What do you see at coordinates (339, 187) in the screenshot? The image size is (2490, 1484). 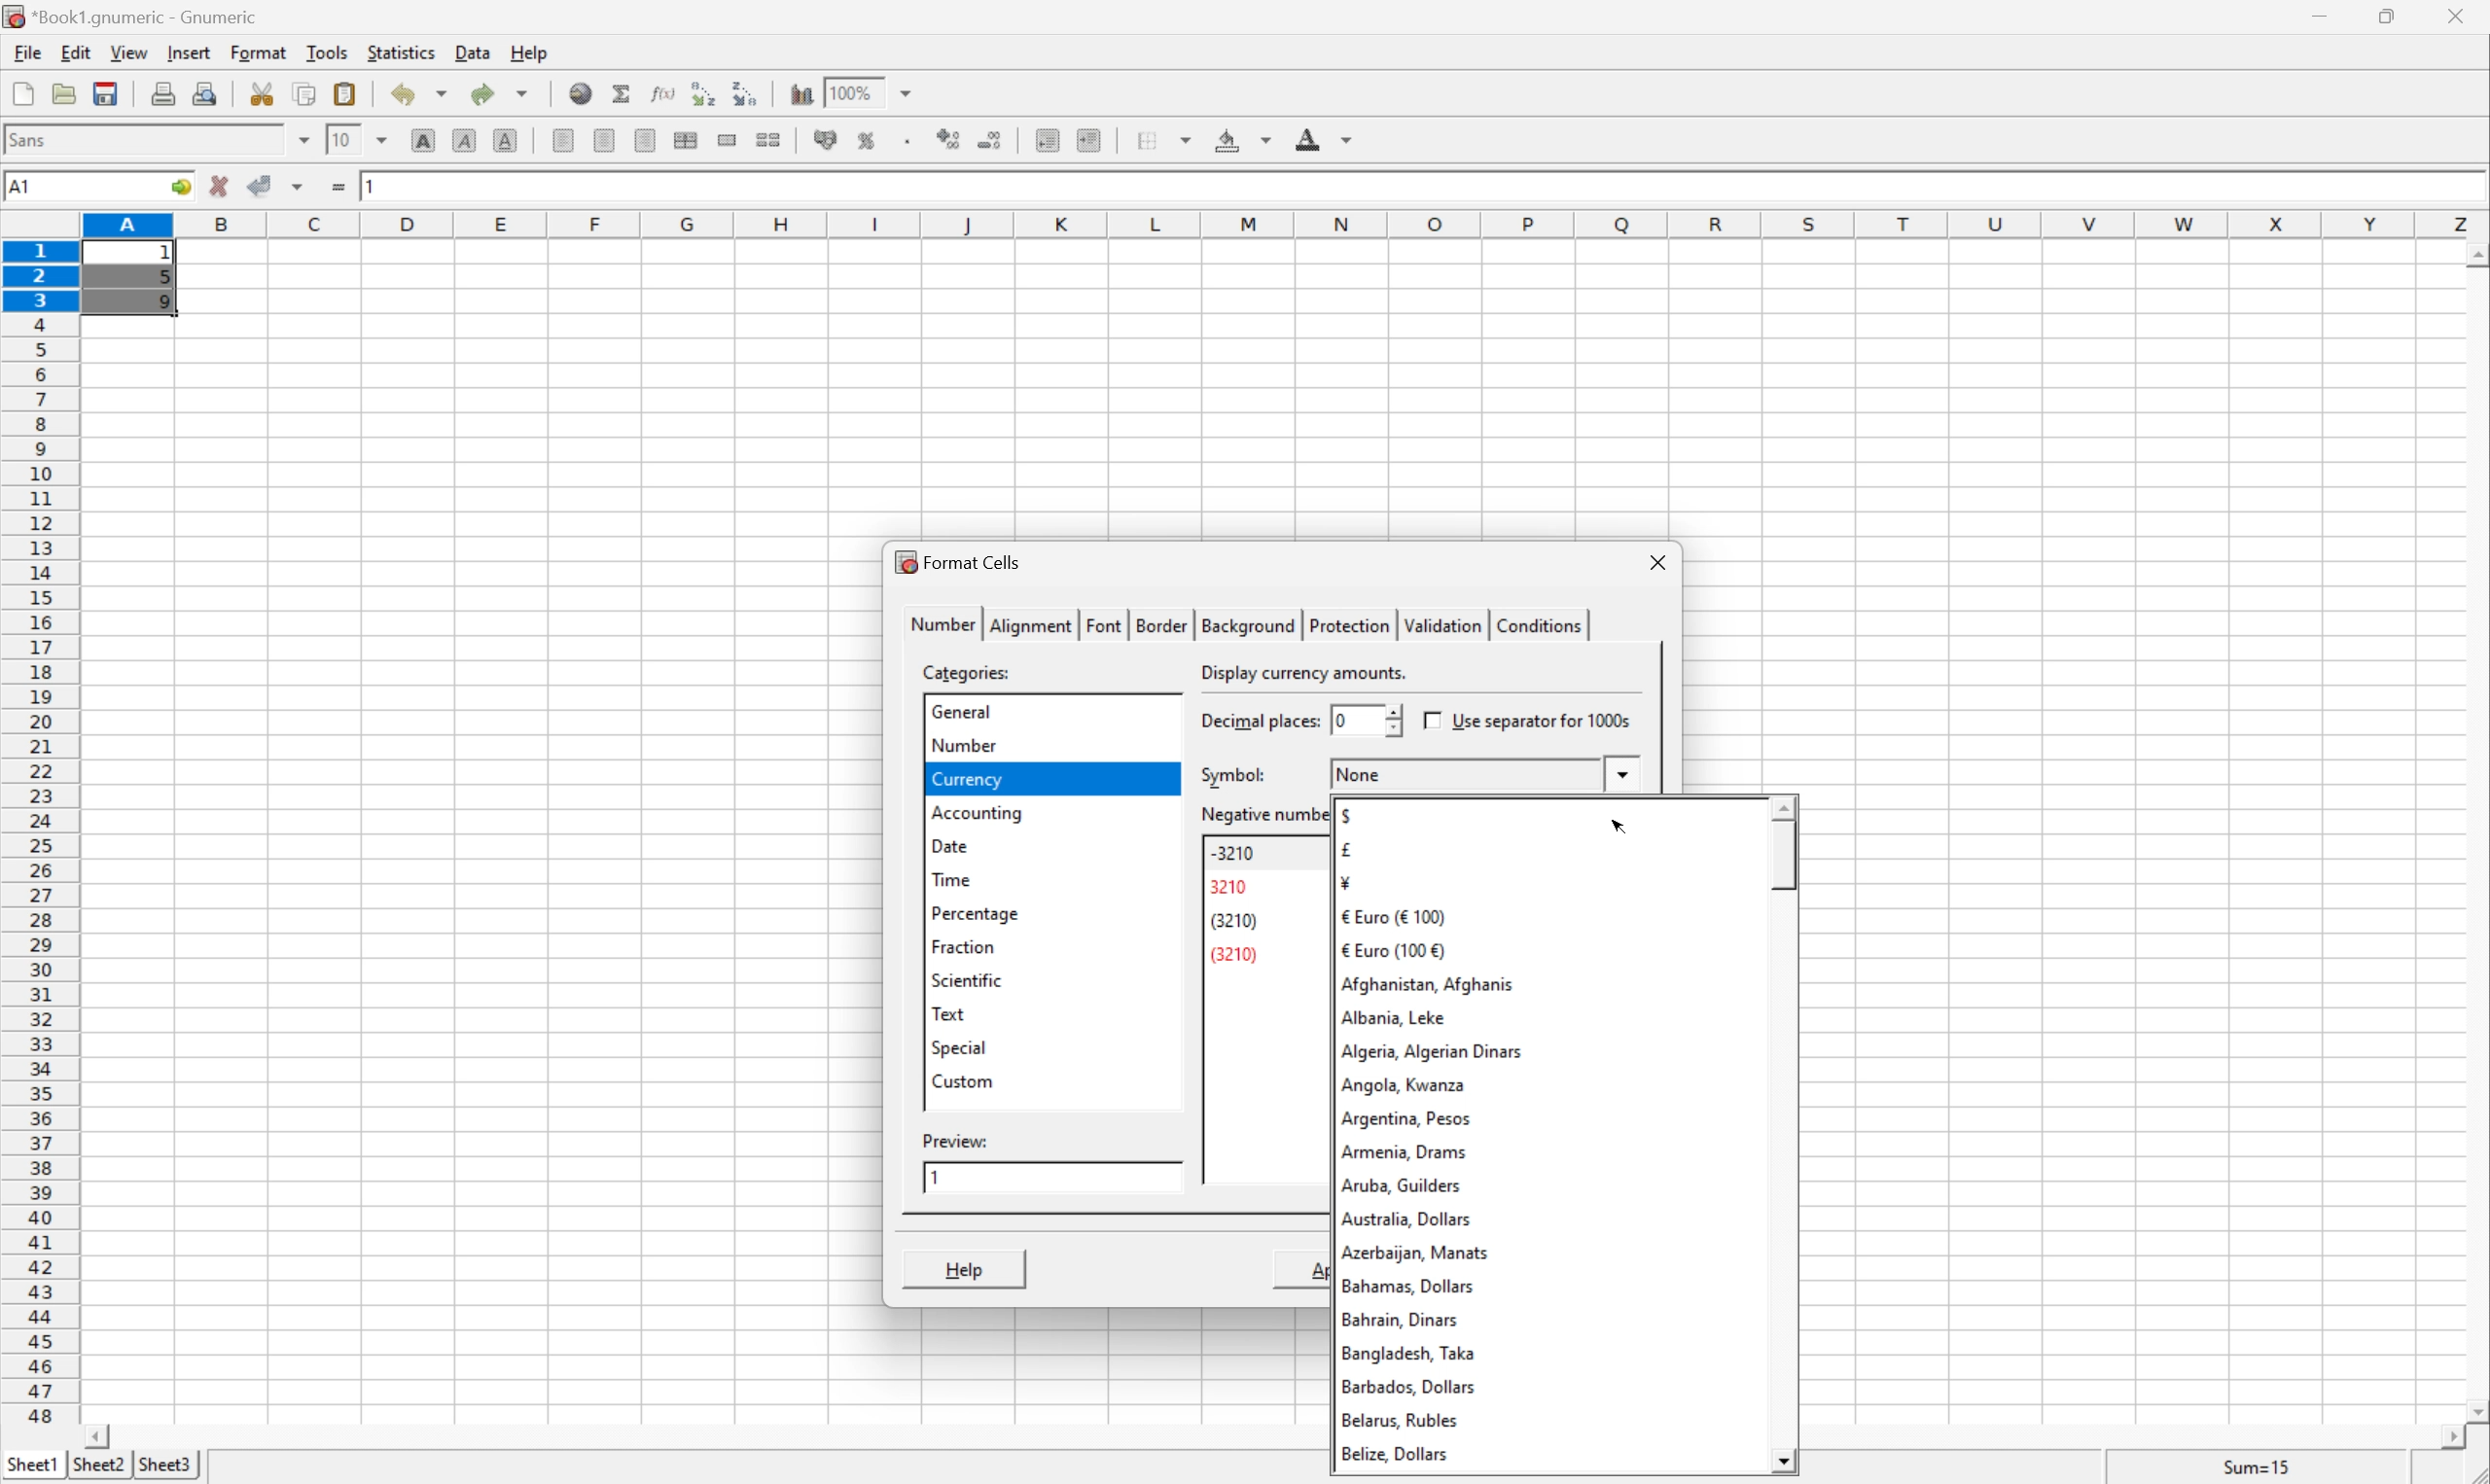 I see `enter formula` at bounding box center [339, 187].